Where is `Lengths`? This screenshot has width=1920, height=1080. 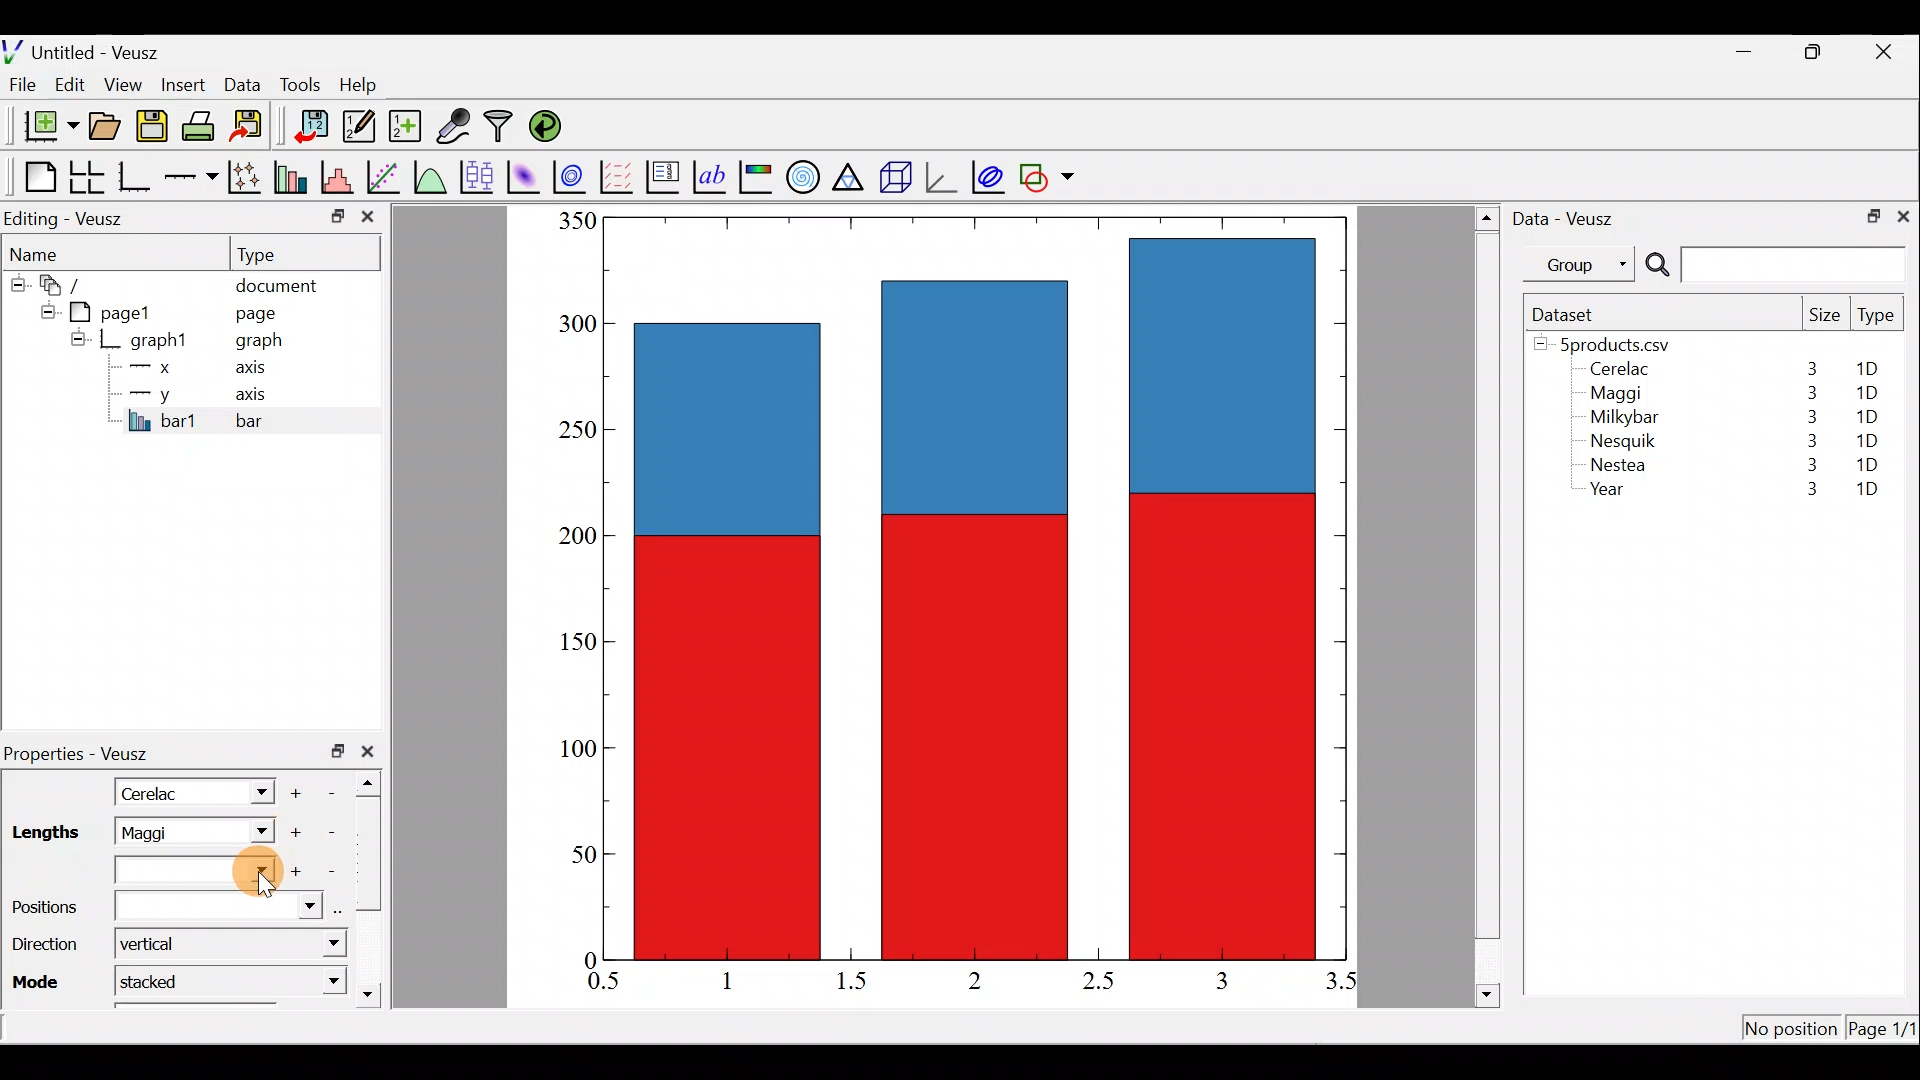
Lengths is located at coordinates (44, 833).